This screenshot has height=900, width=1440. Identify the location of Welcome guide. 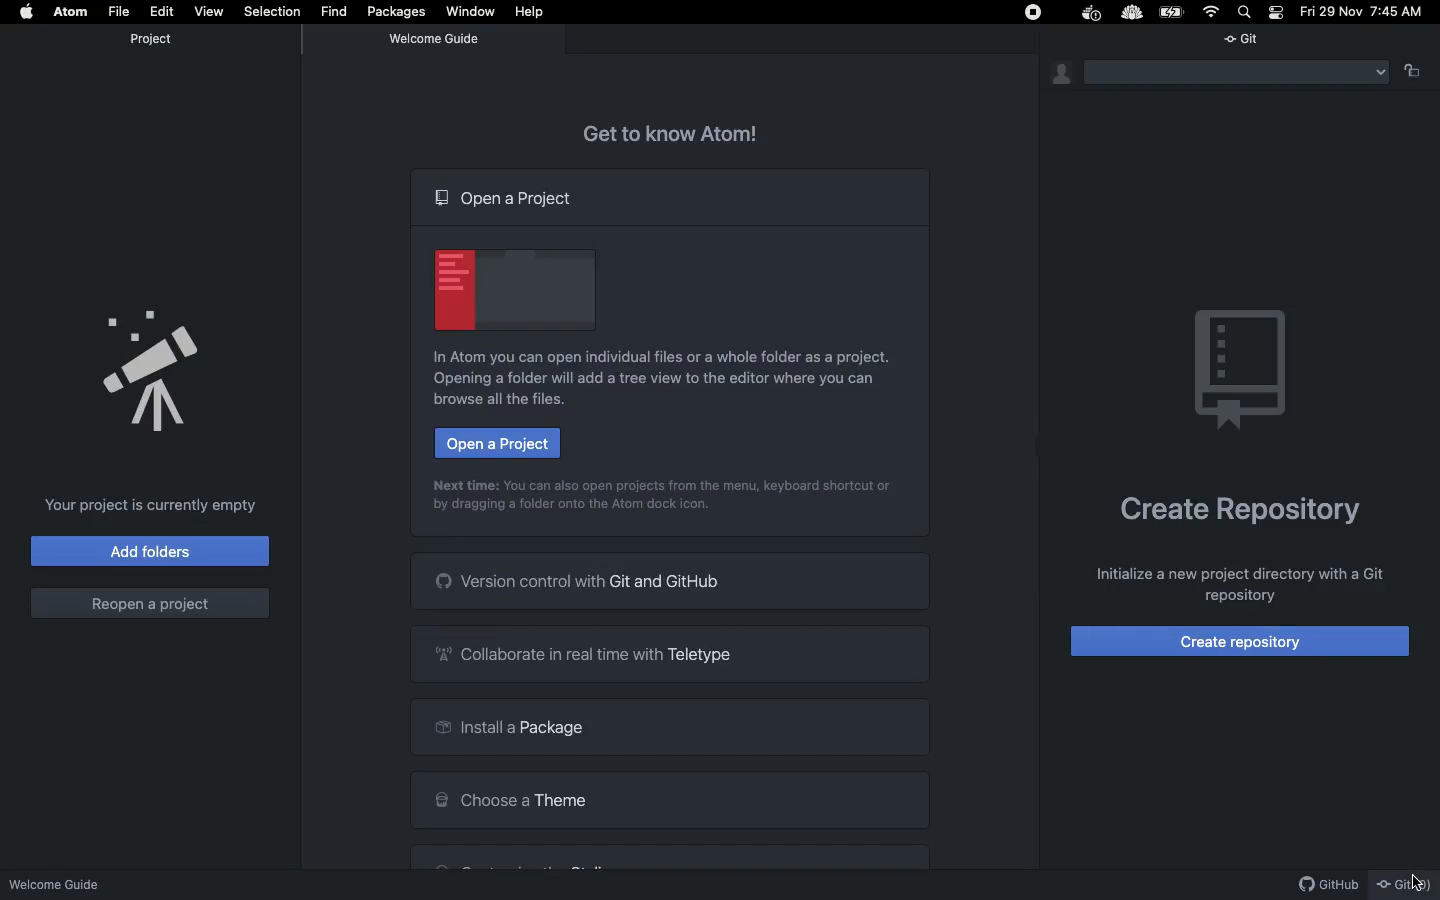
(437, 39).